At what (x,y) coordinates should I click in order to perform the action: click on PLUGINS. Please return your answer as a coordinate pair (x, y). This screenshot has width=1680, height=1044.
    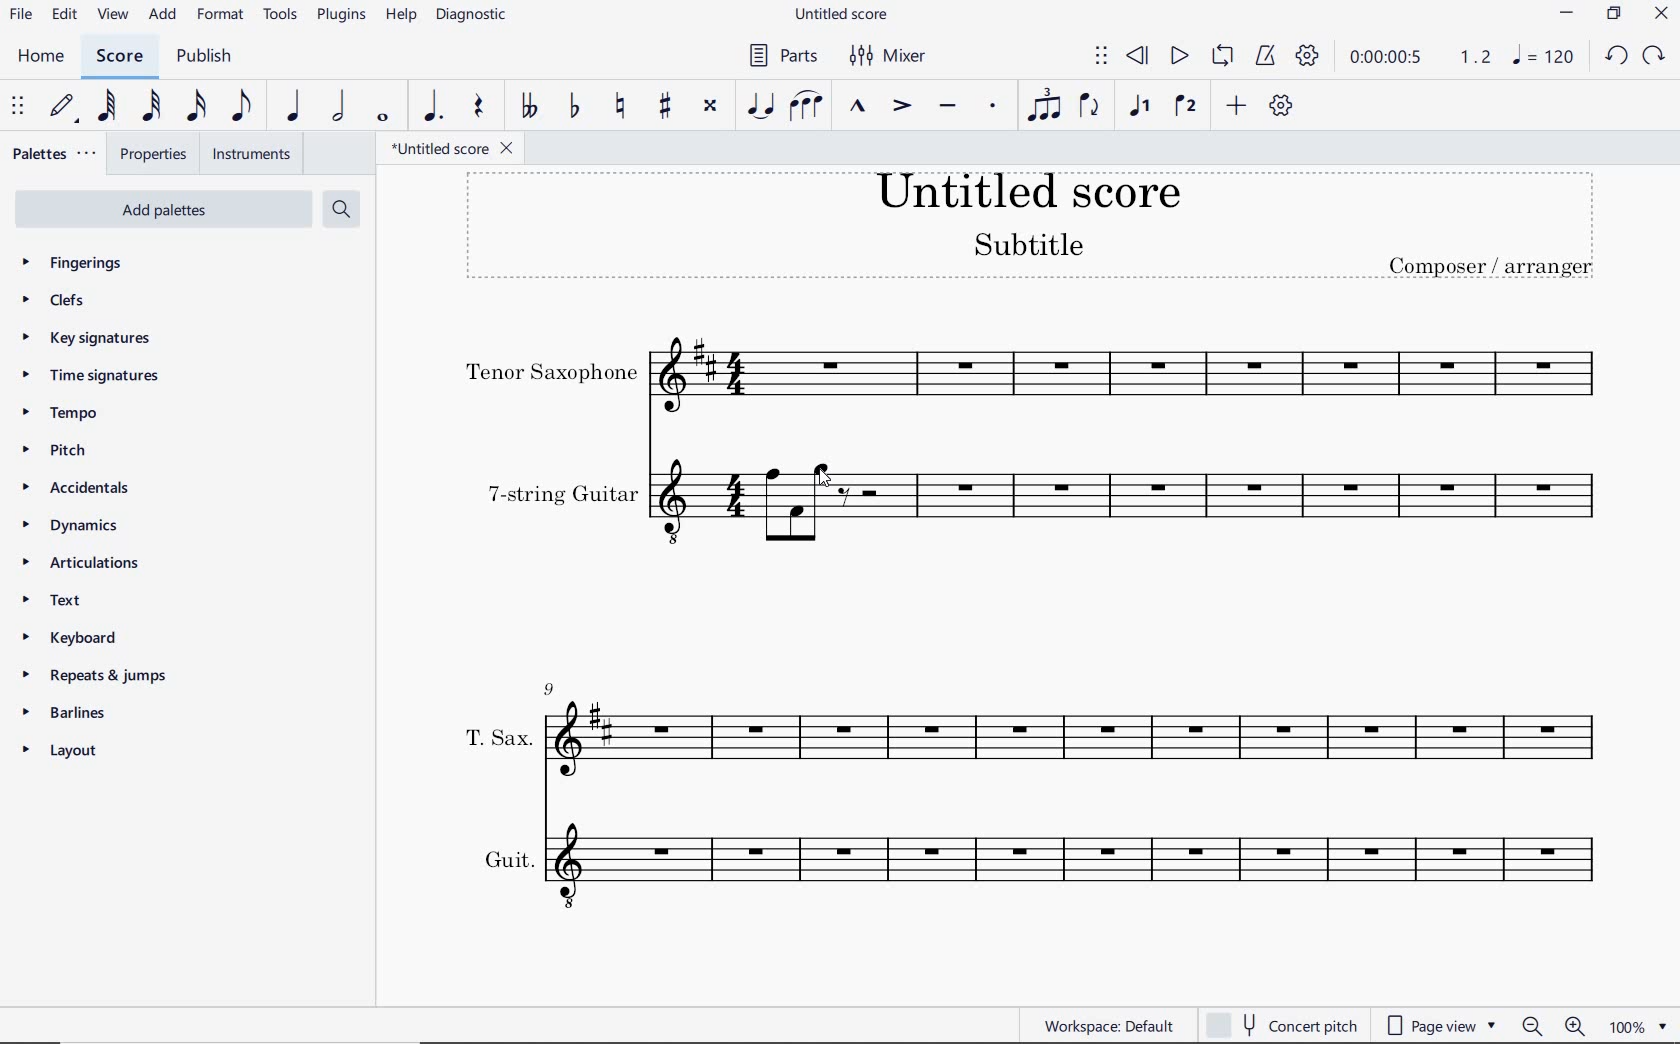
    Looking at the image, I should click on (341, 19).